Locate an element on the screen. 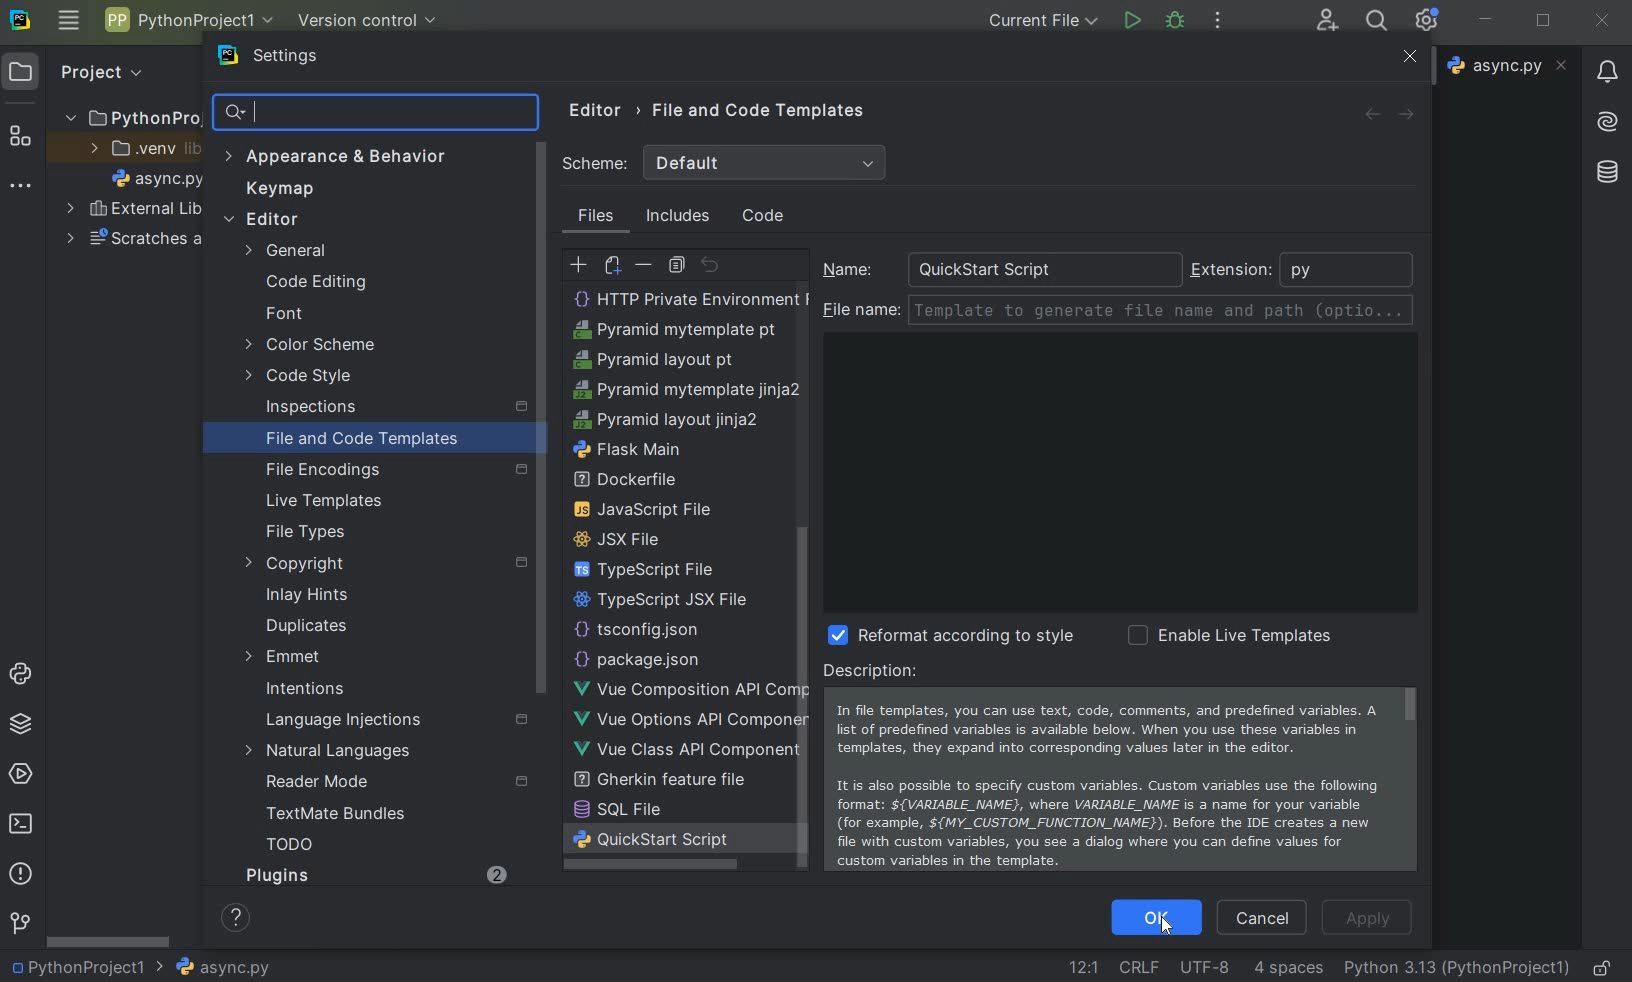 This screenshot has height=982, width=1632. revert to original template is located at coordinates (712, 265).